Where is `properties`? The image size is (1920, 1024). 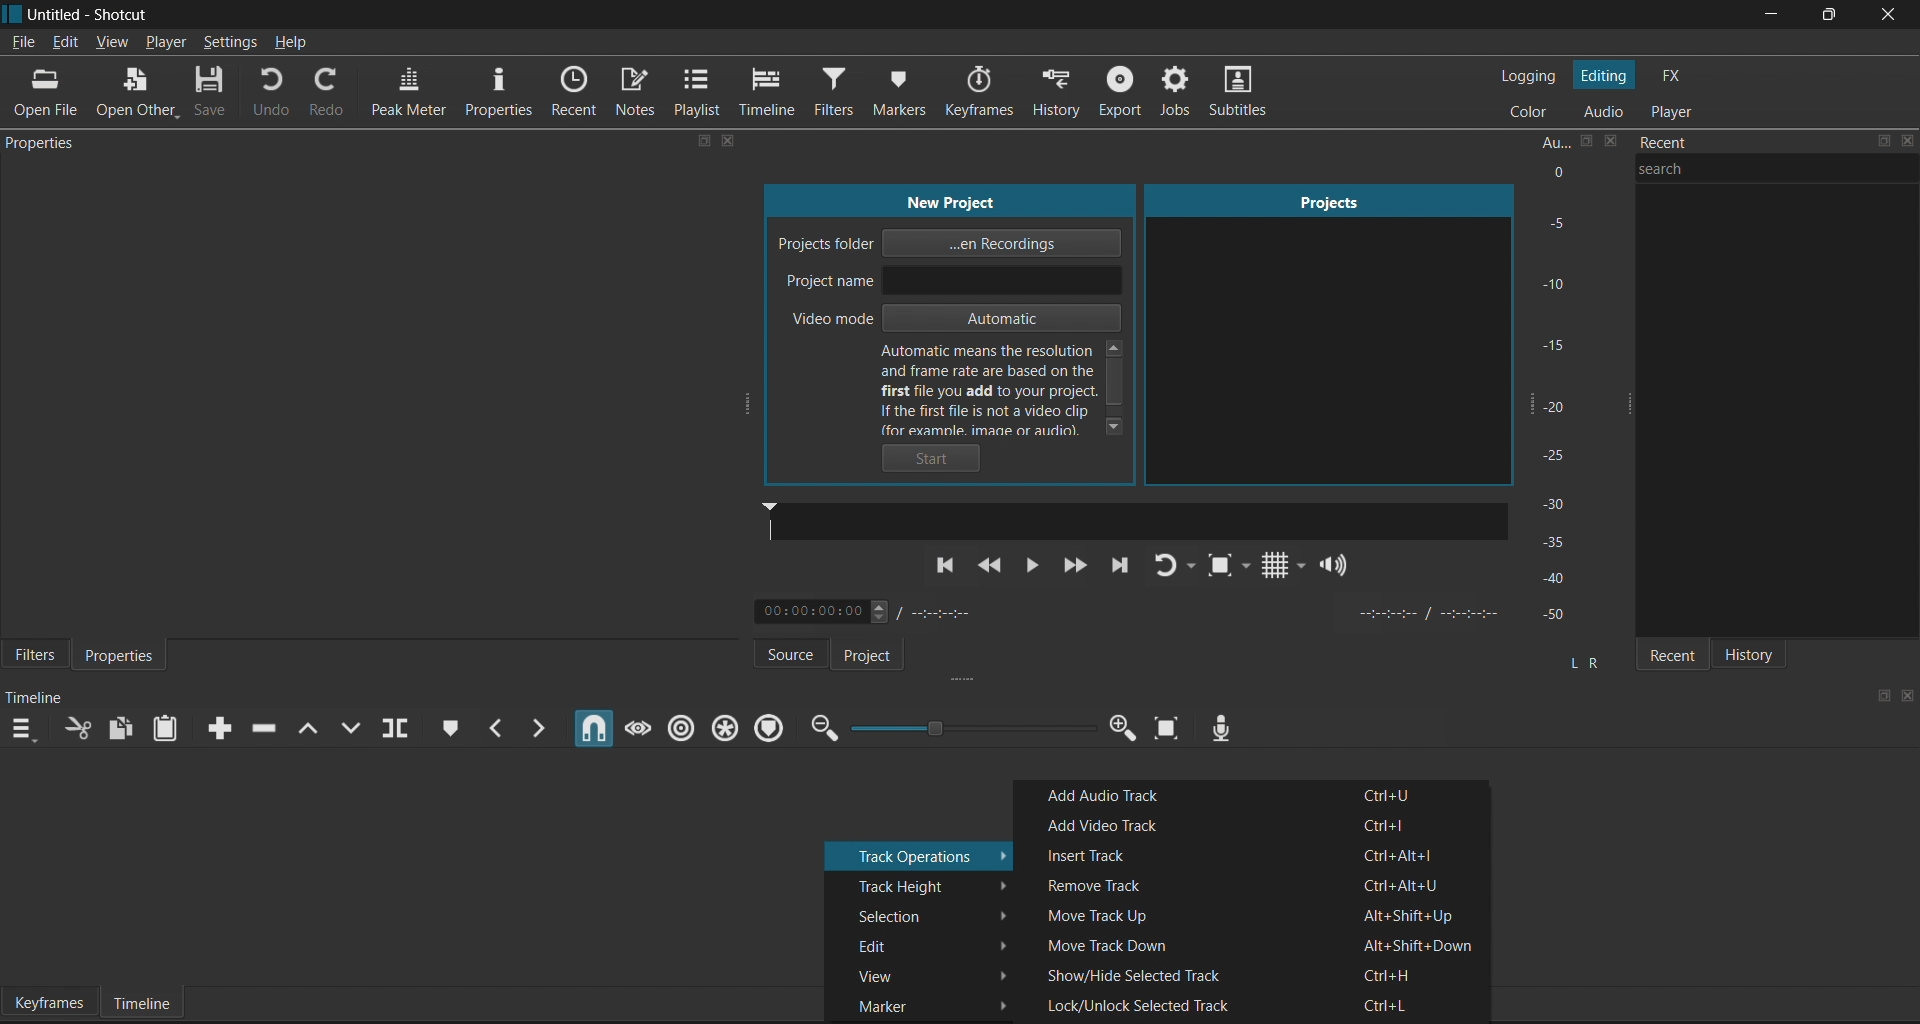
properties is located at coordinates (46, 144).